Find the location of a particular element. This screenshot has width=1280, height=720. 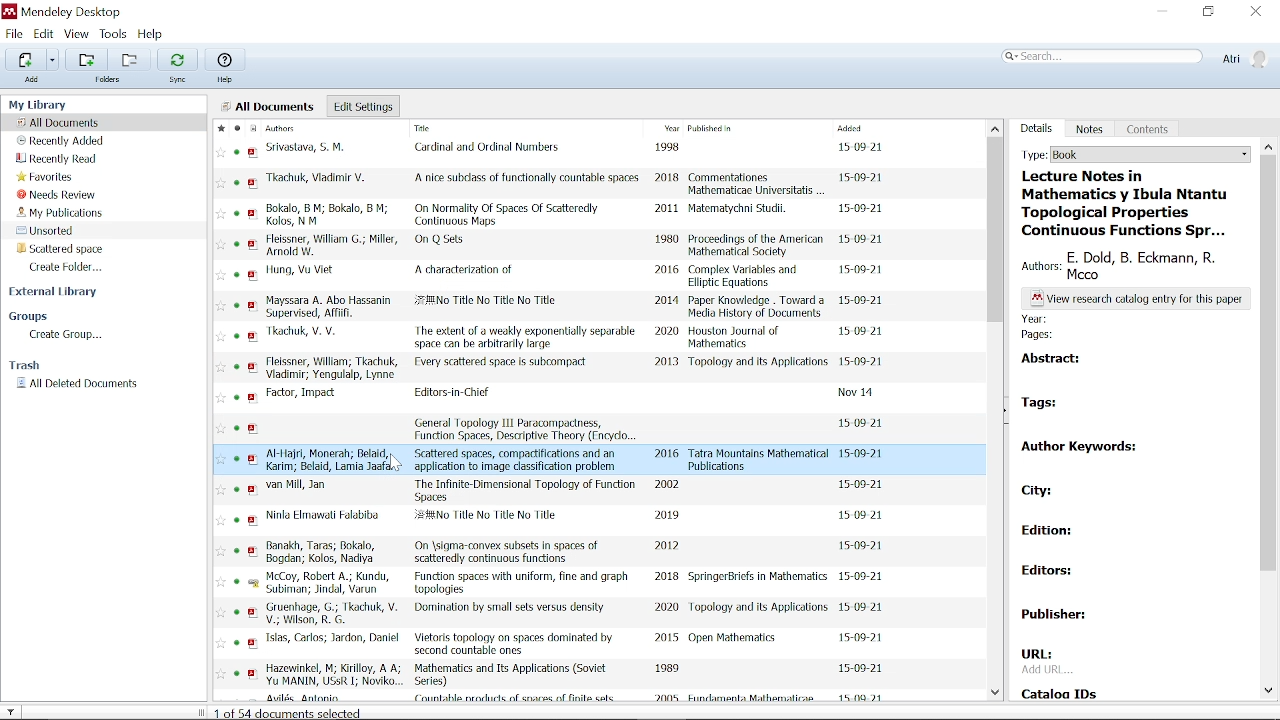

date is located at coordinates (864, 546).